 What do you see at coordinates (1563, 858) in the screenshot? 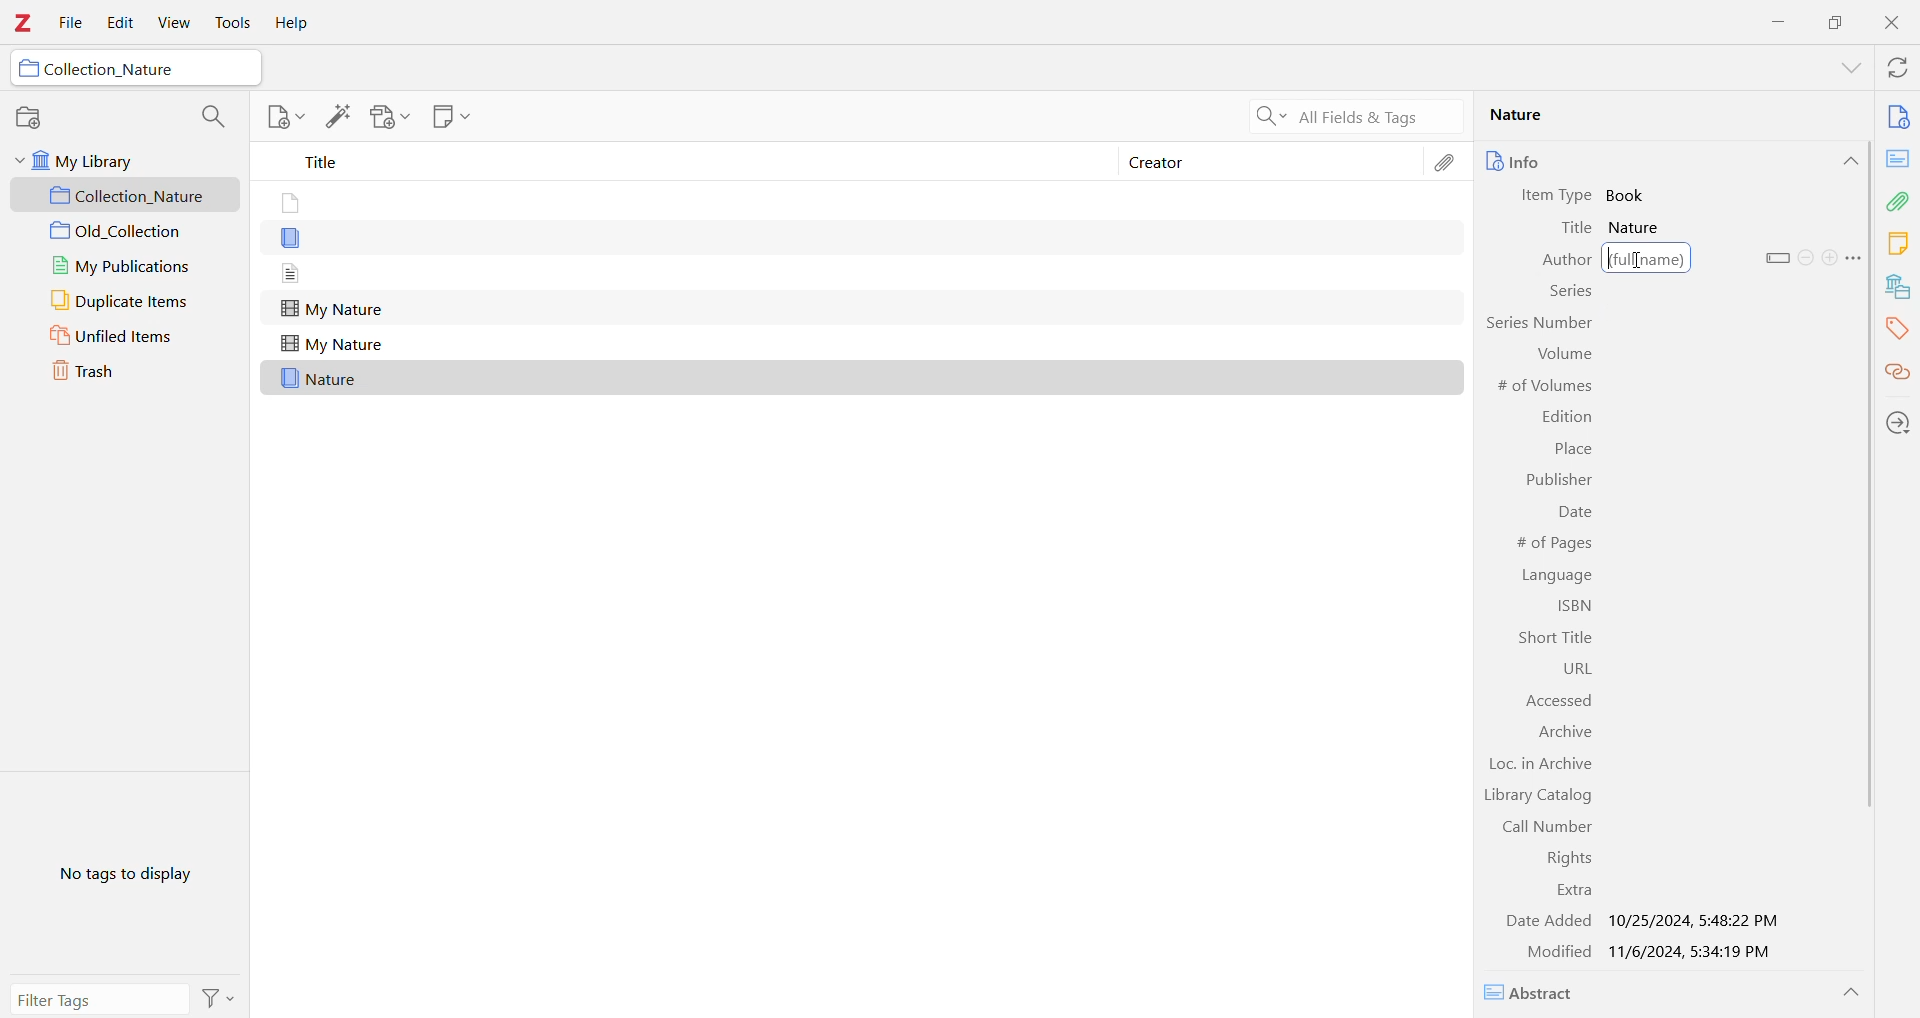
I see `Rights` at bounding box center [1563, 858].